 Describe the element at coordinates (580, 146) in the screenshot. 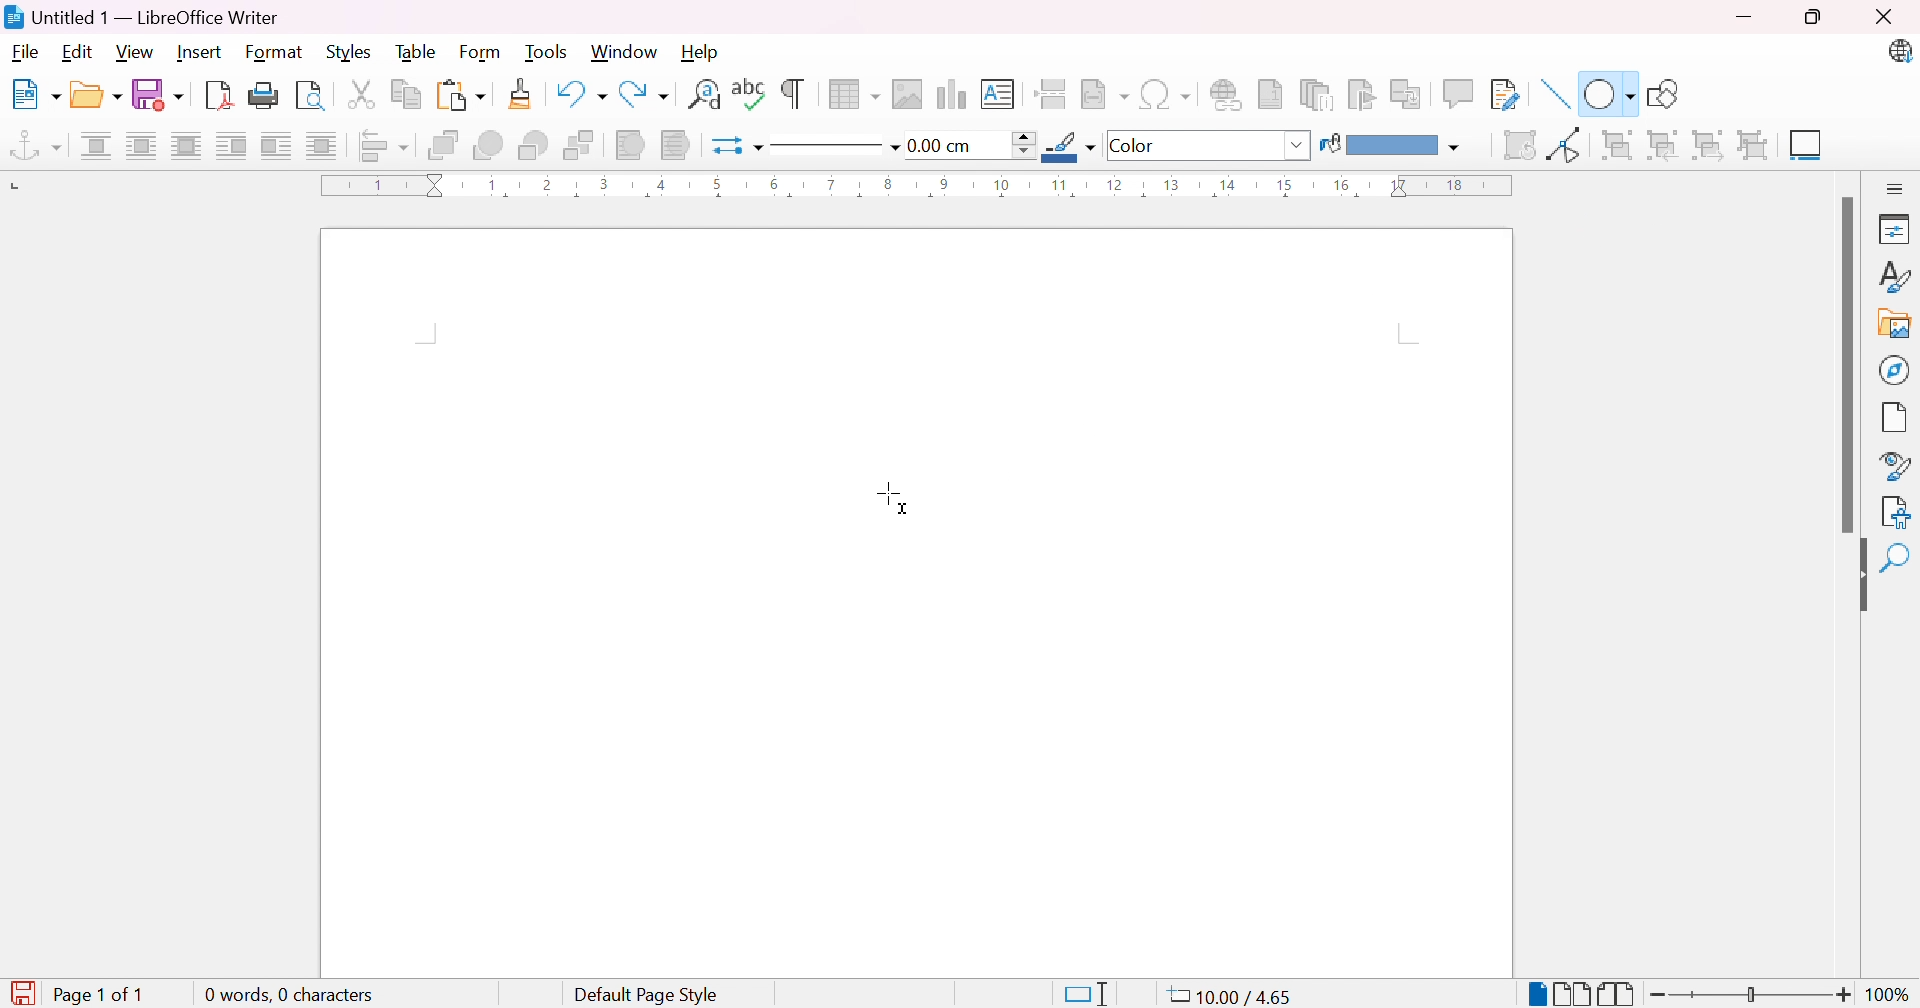

I see `Send to back` at that location.